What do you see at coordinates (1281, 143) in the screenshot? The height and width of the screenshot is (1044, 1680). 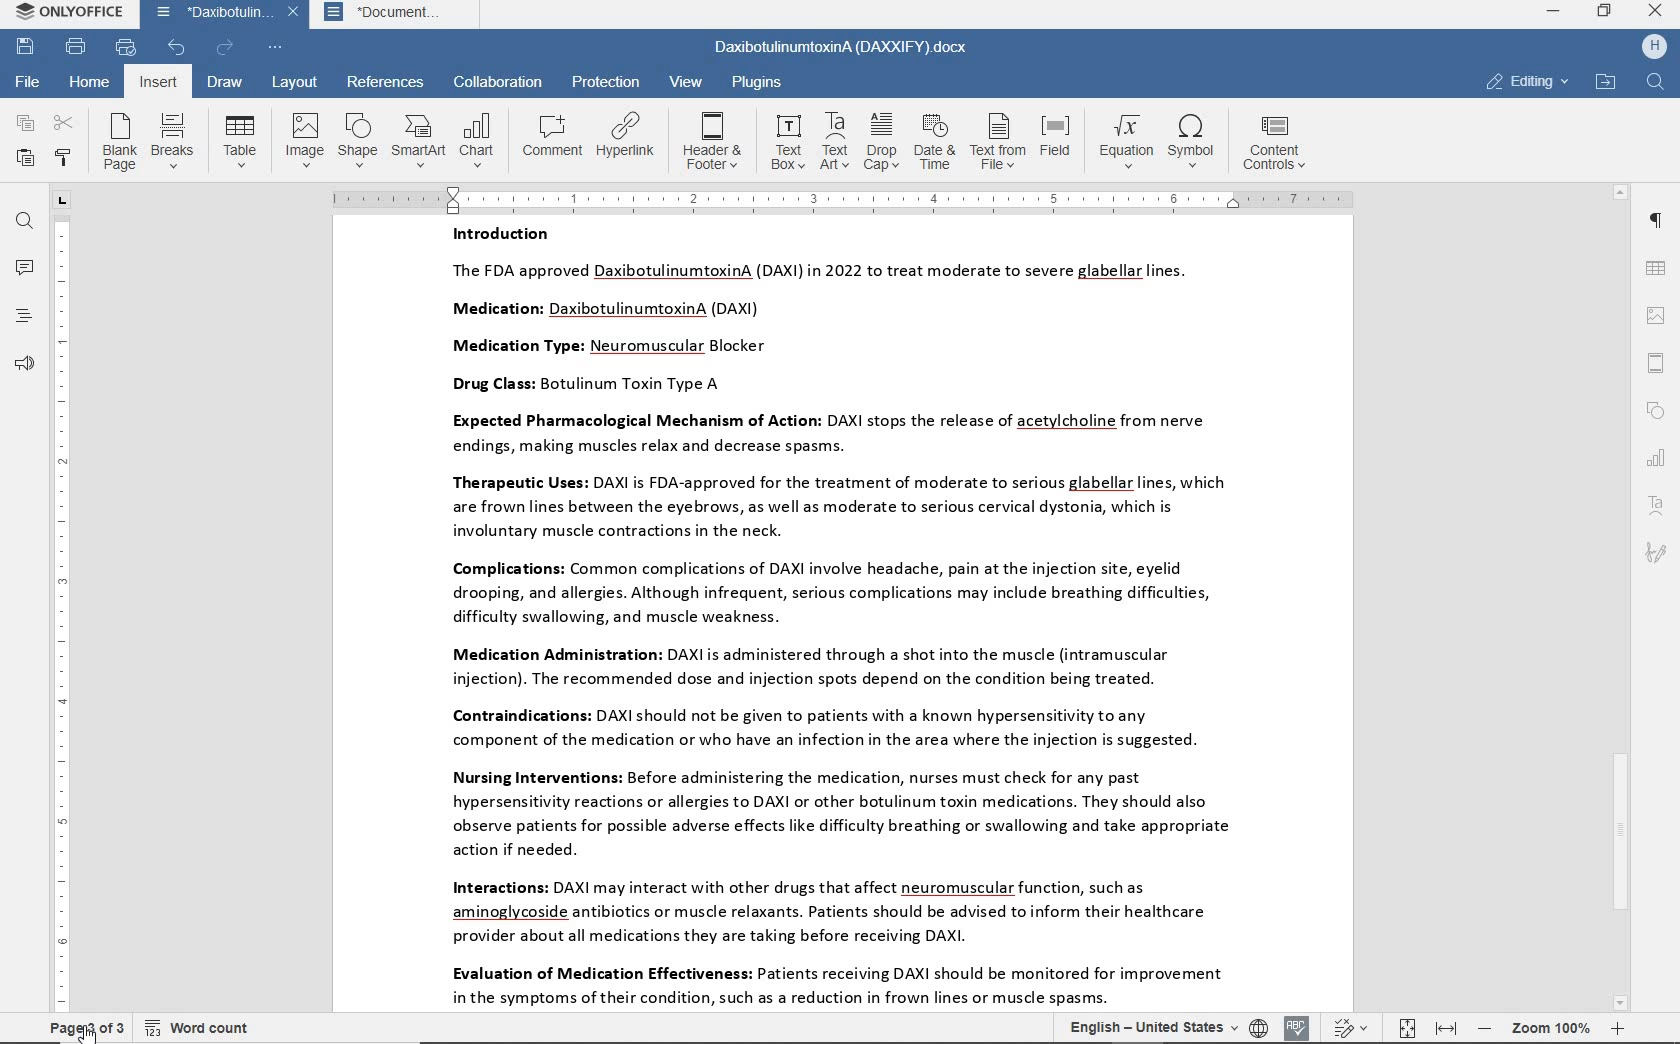 I see `content controls` at bounding box center [1281, 143].